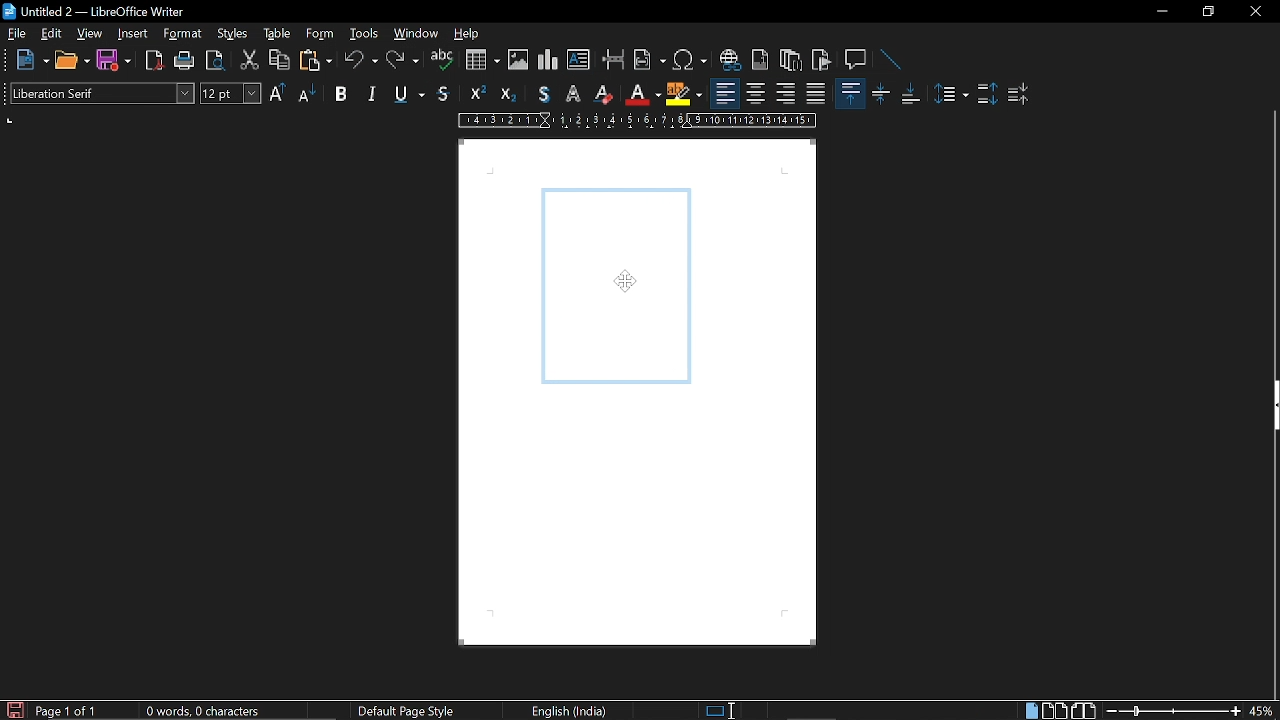 The height and width of the screenshot is (720, 1280). What do you see at coordinates (443, 95) in the screenshot?
I see `strikethrough` at bounding box center [443, 95].